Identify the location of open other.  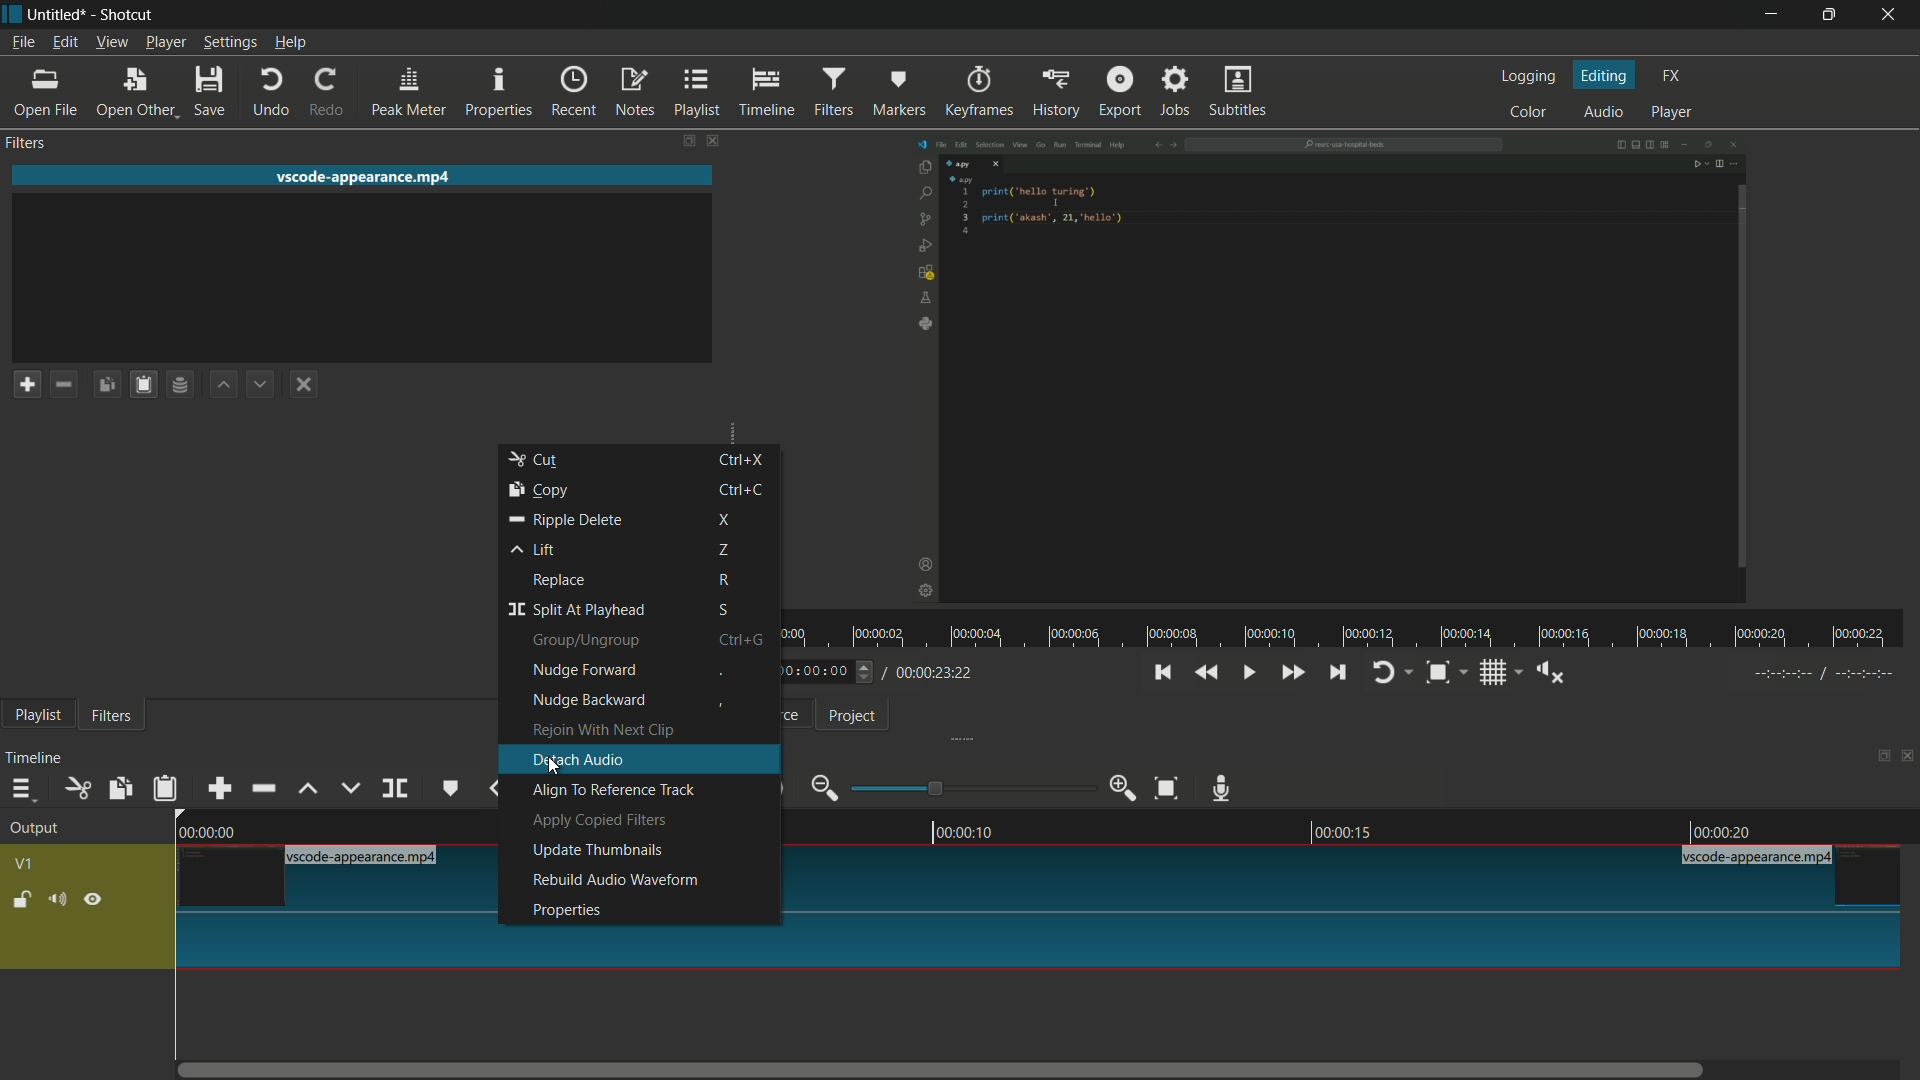
(140, 91).